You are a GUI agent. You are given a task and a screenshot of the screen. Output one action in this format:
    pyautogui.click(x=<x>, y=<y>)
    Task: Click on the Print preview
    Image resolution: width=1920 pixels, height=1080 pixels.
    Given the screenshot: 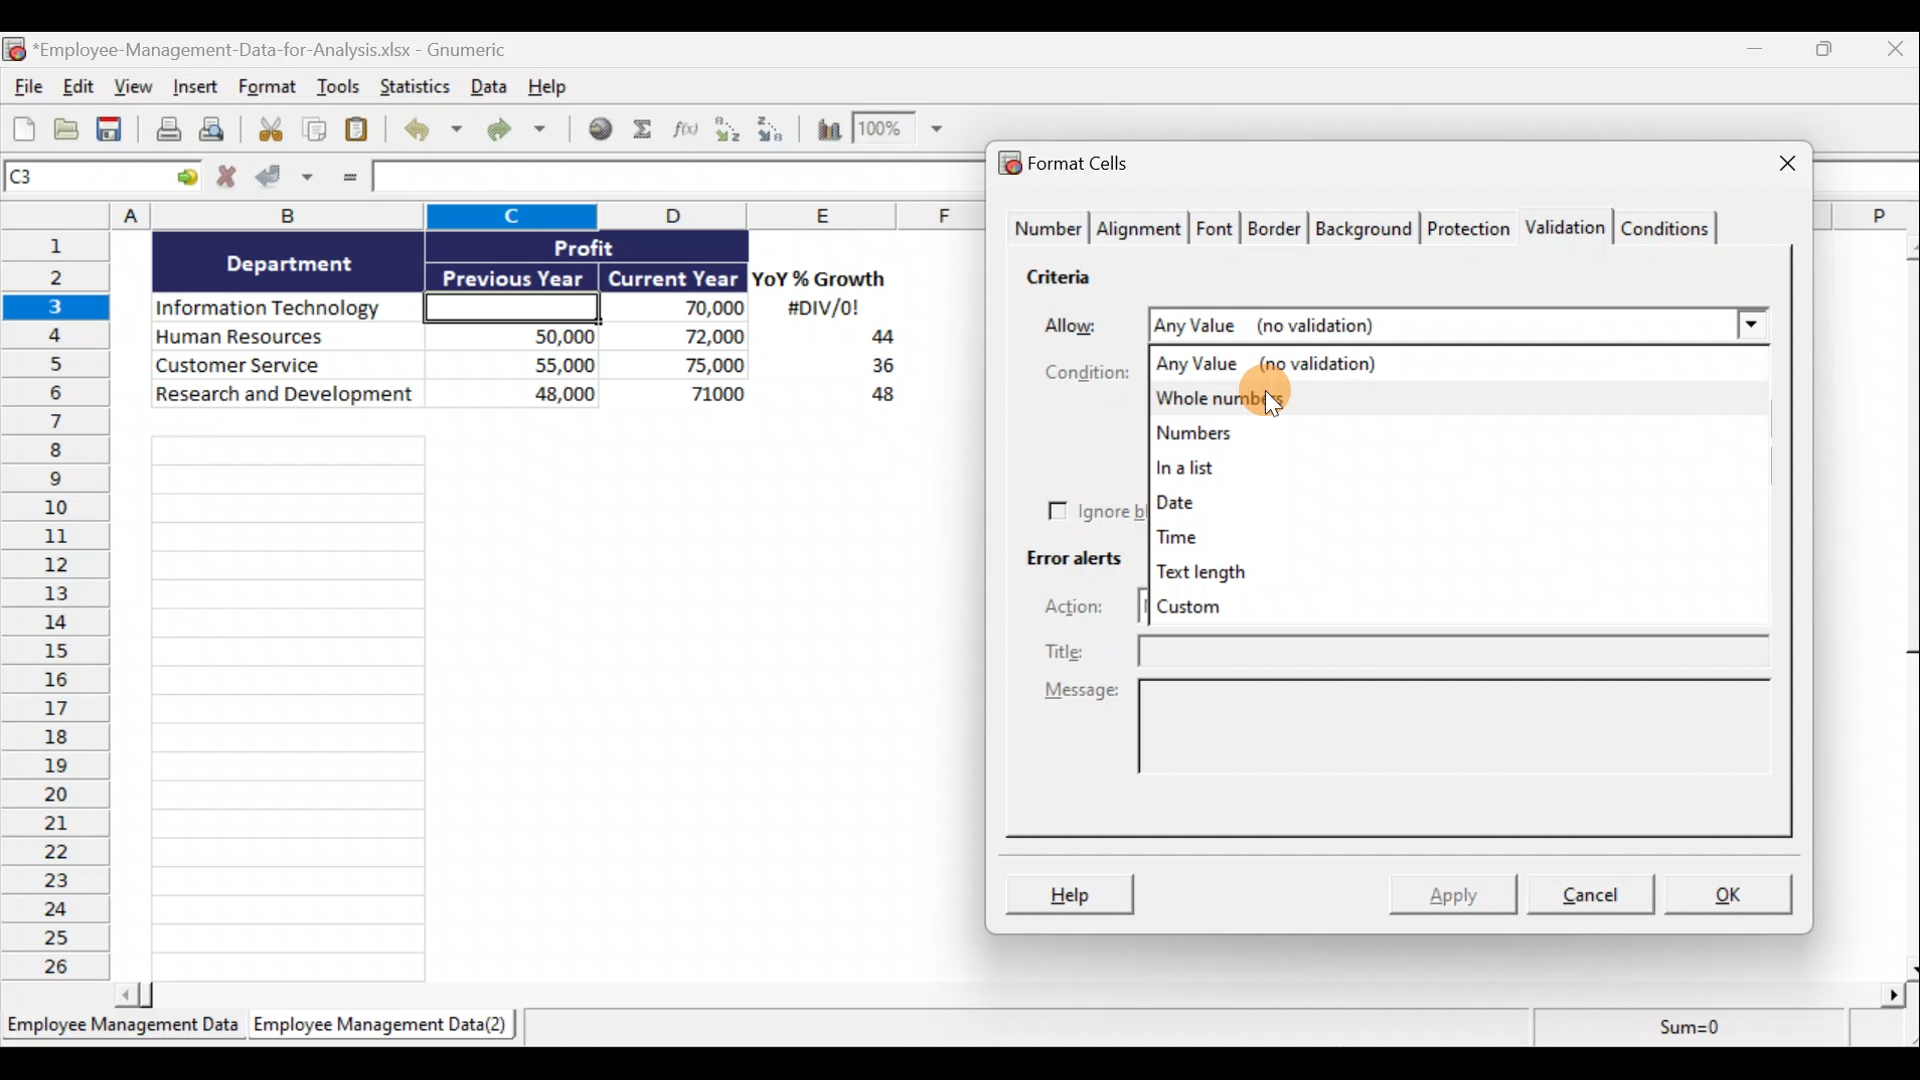 What is the action you would take?
    pyautogui.click(x=223, y=134)
    